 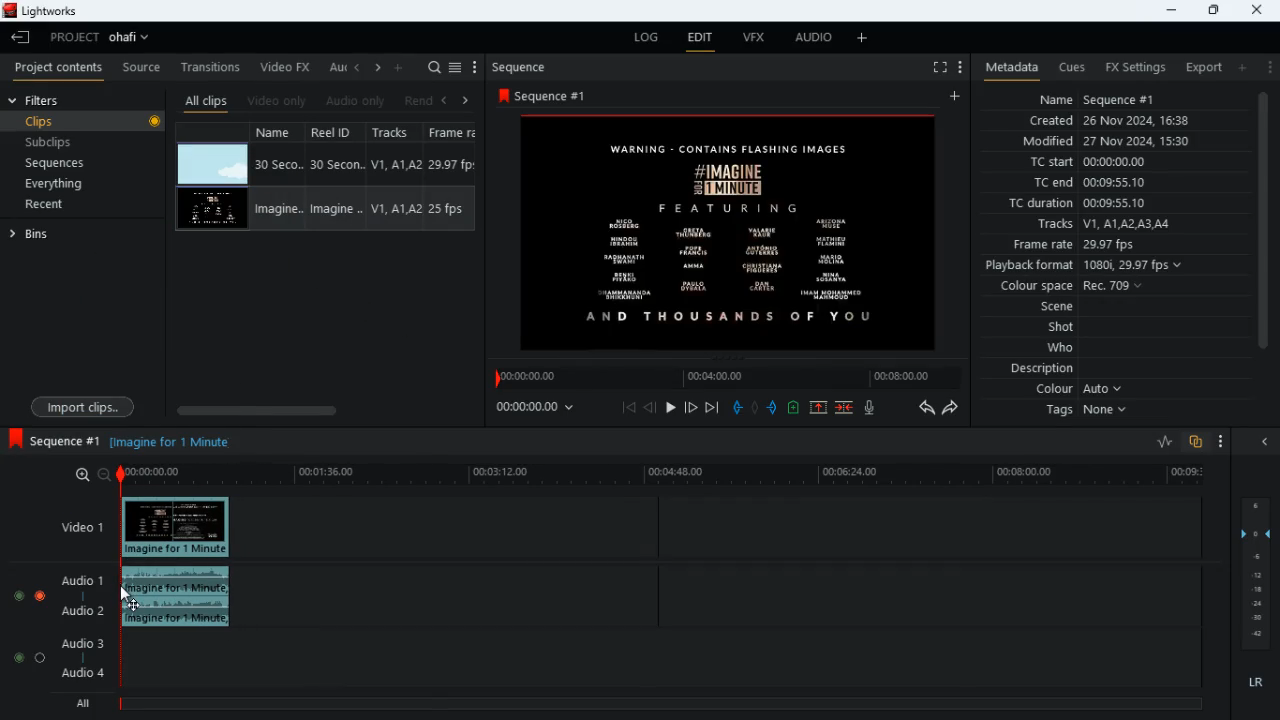 What do you see at coordinates (78, 581) in the screenshot?
I see `audio 1` at bounding box center [78, 581].